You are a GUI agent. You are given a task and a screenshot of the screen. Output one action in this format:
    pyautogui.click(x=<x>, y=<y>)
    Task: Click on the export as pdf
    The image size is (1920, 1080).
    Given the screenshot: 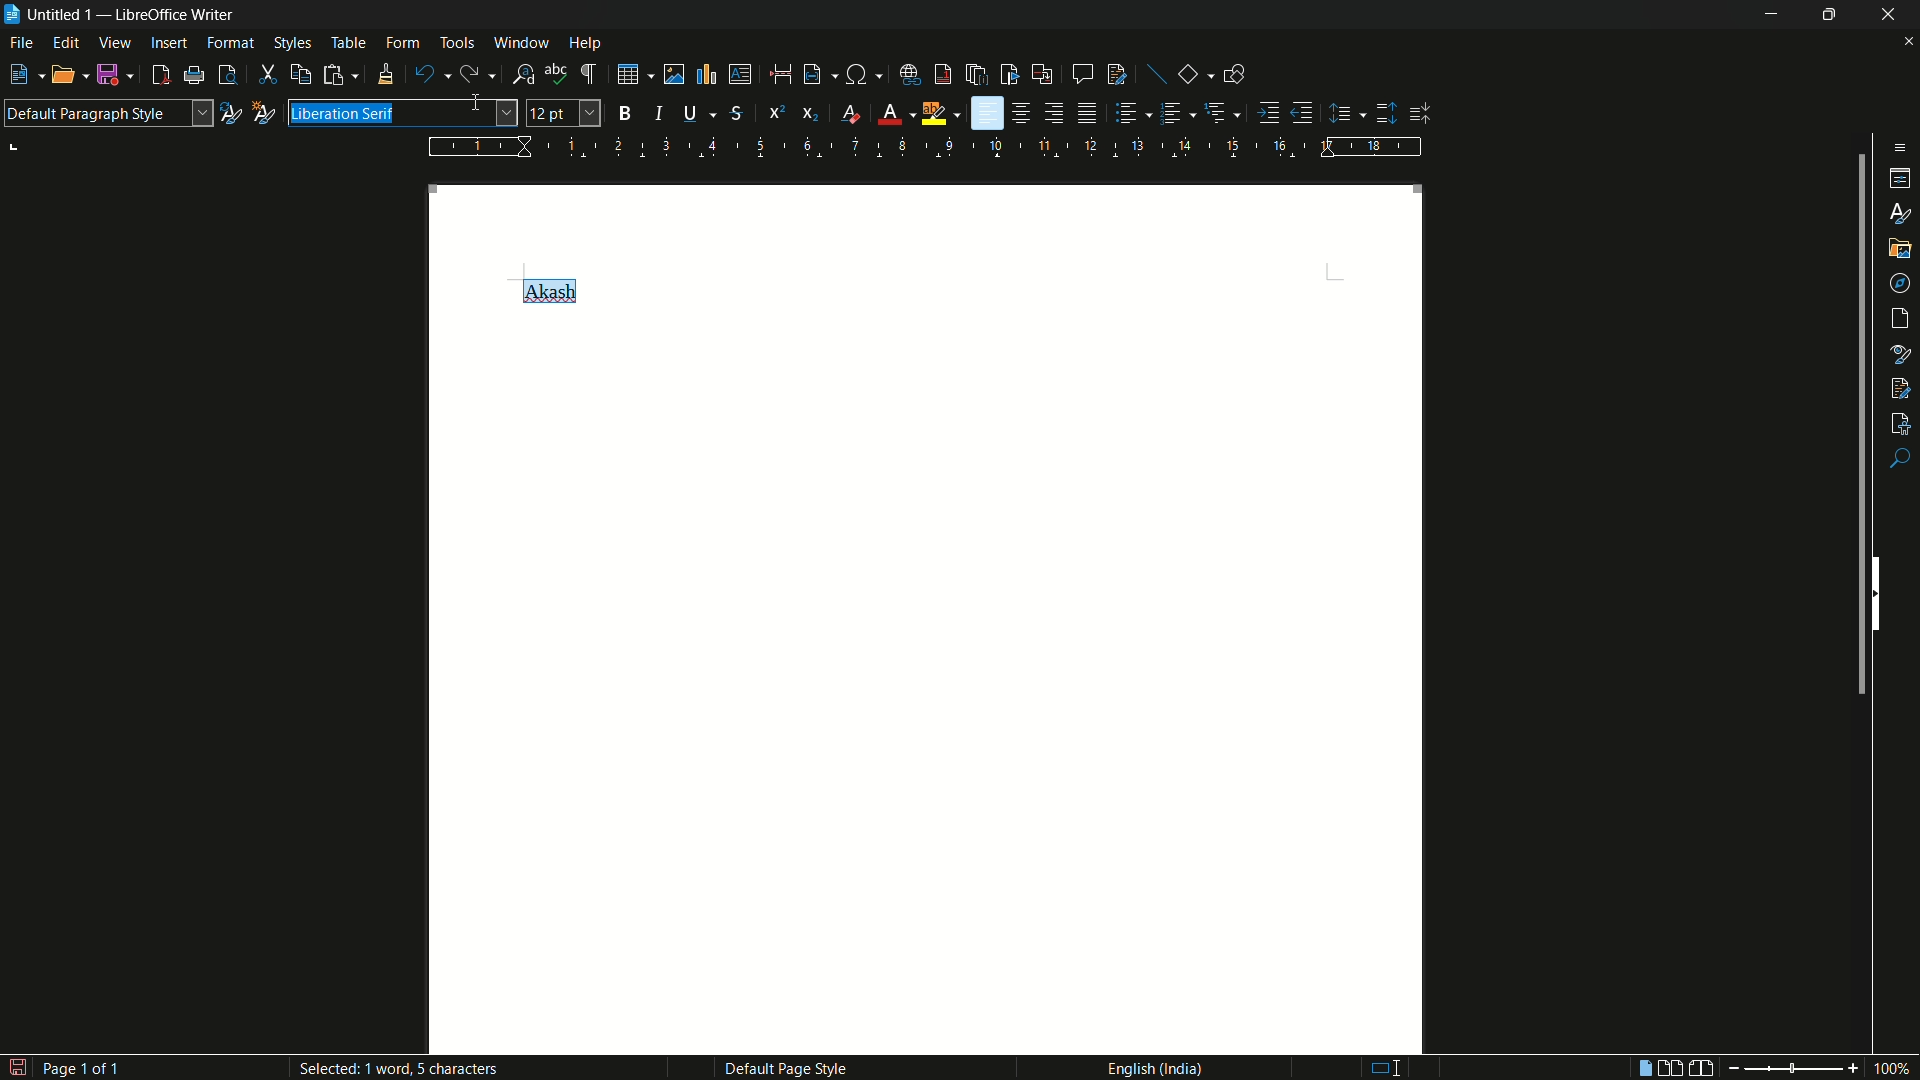 What is the action you would take?
    pyautogui.click(x=160, y=76)
    